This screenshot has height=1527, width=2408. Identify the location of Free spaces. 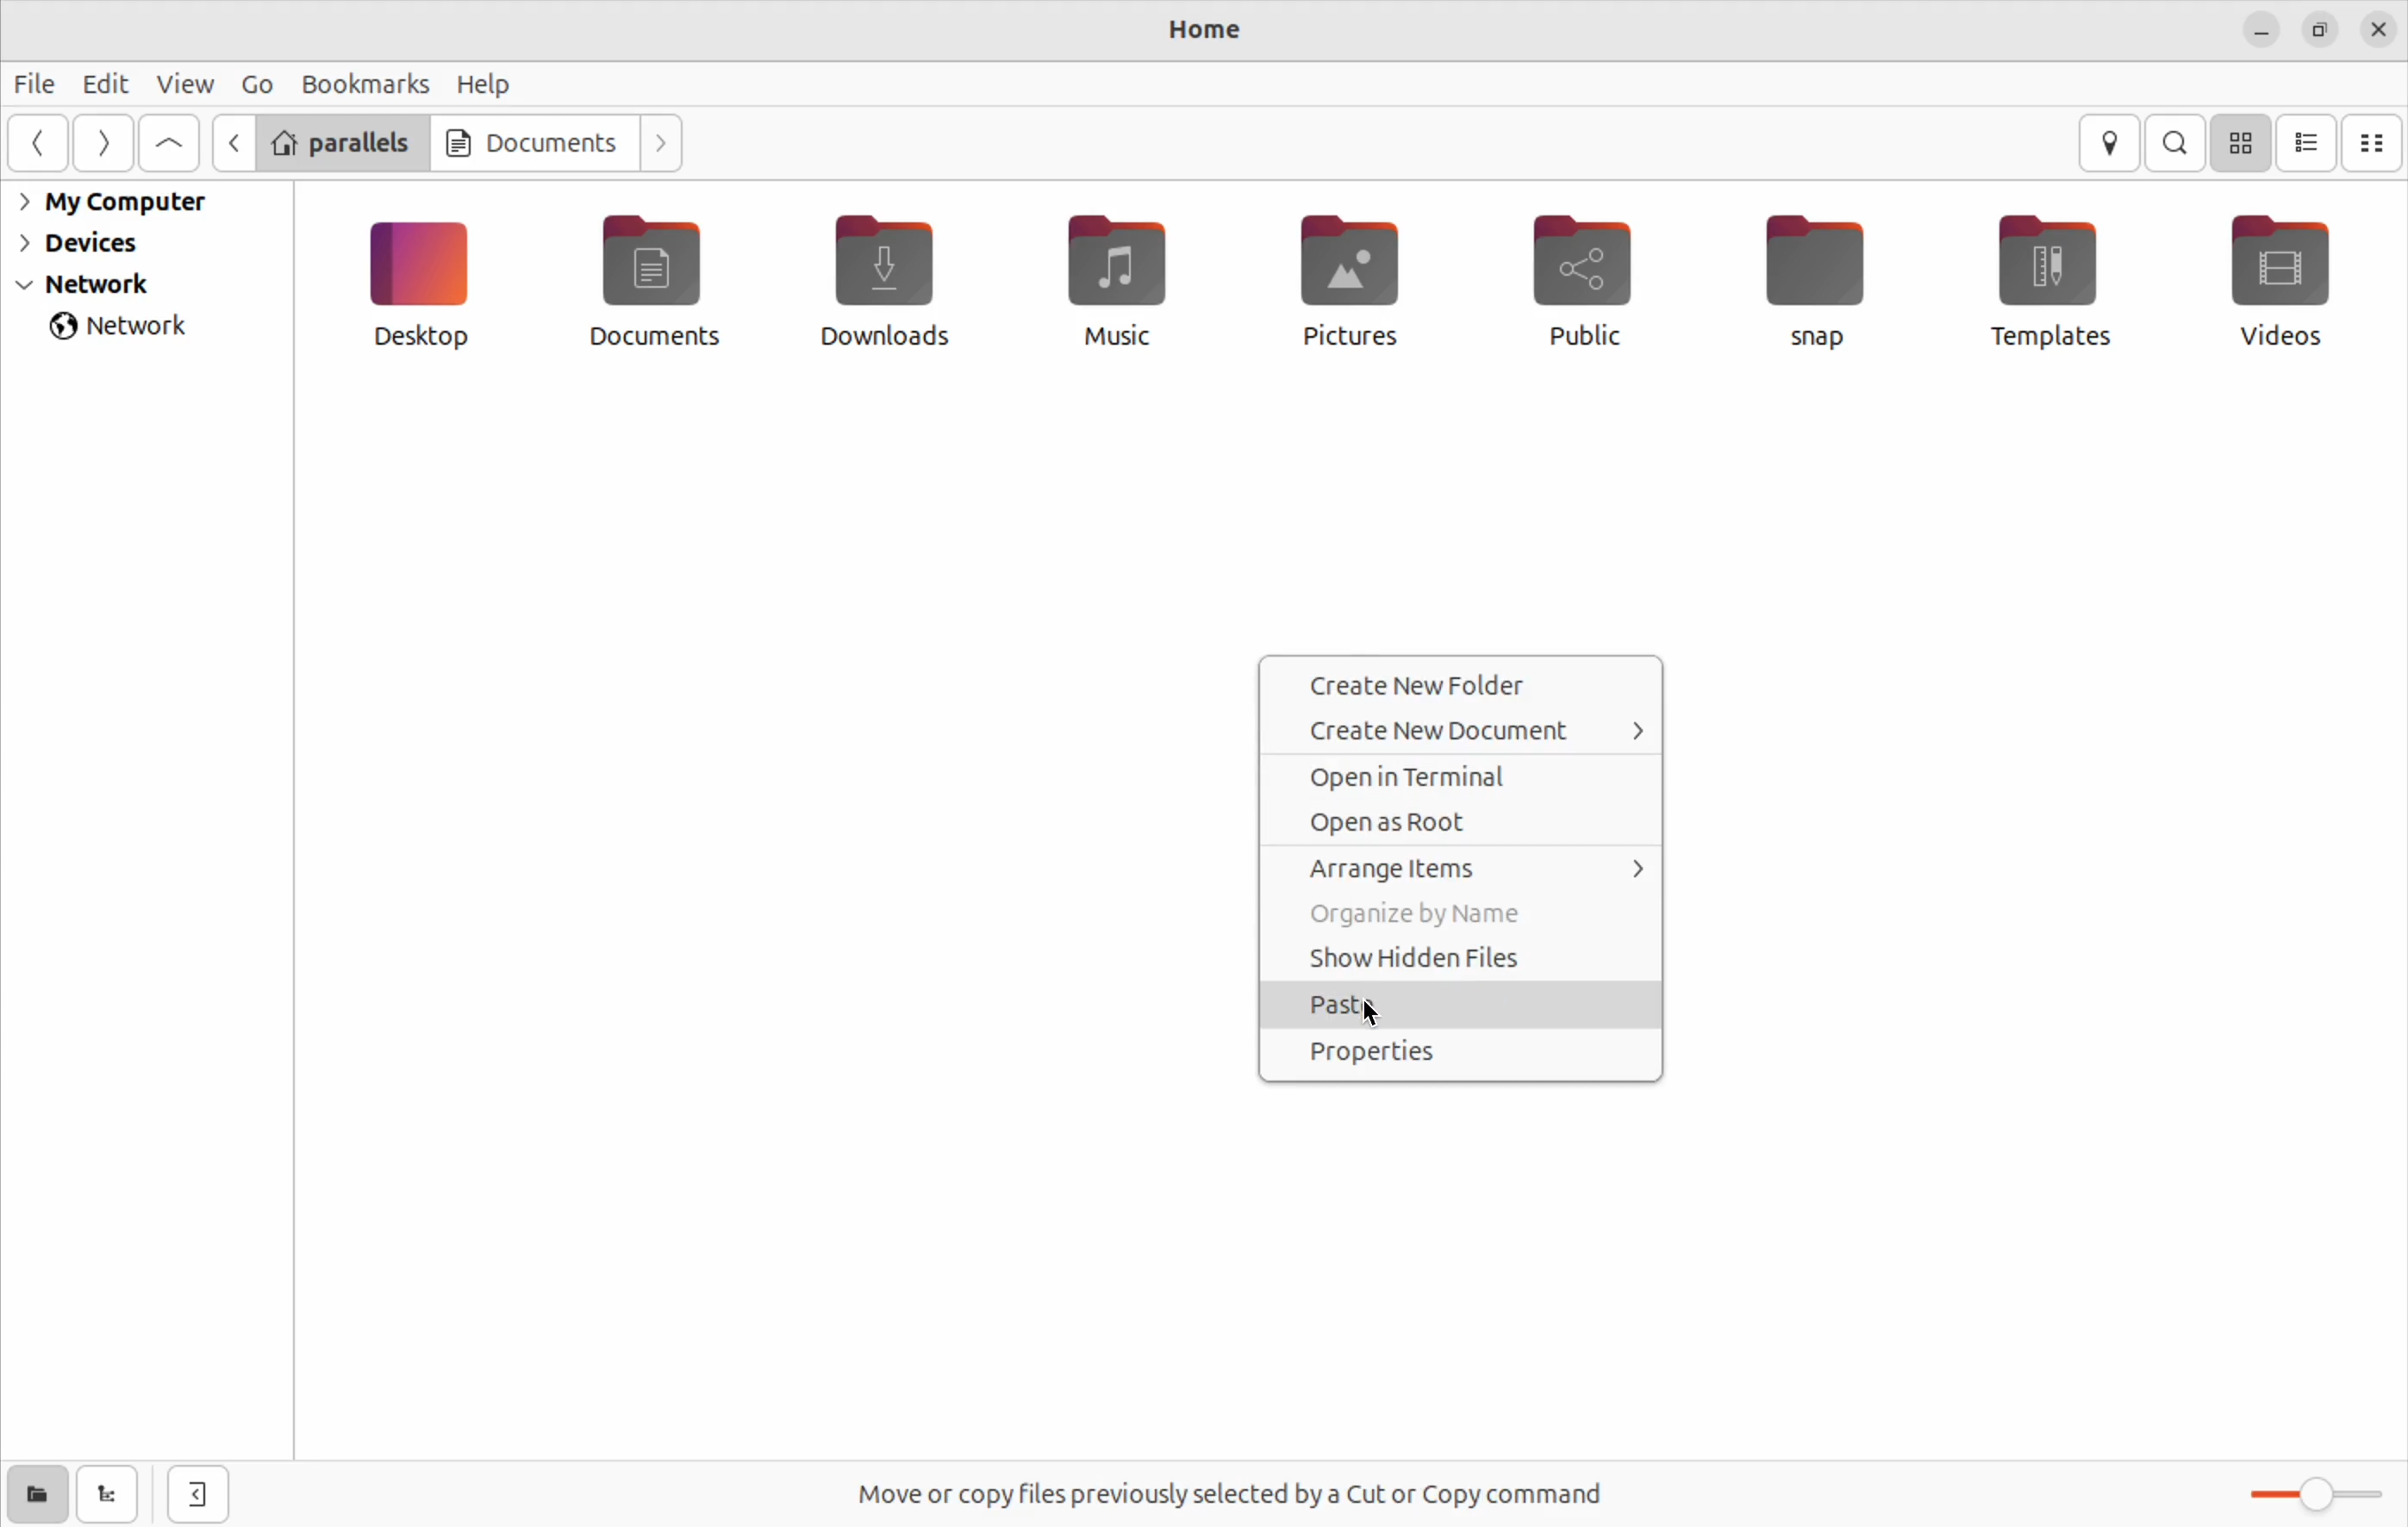
(1257, 1488).